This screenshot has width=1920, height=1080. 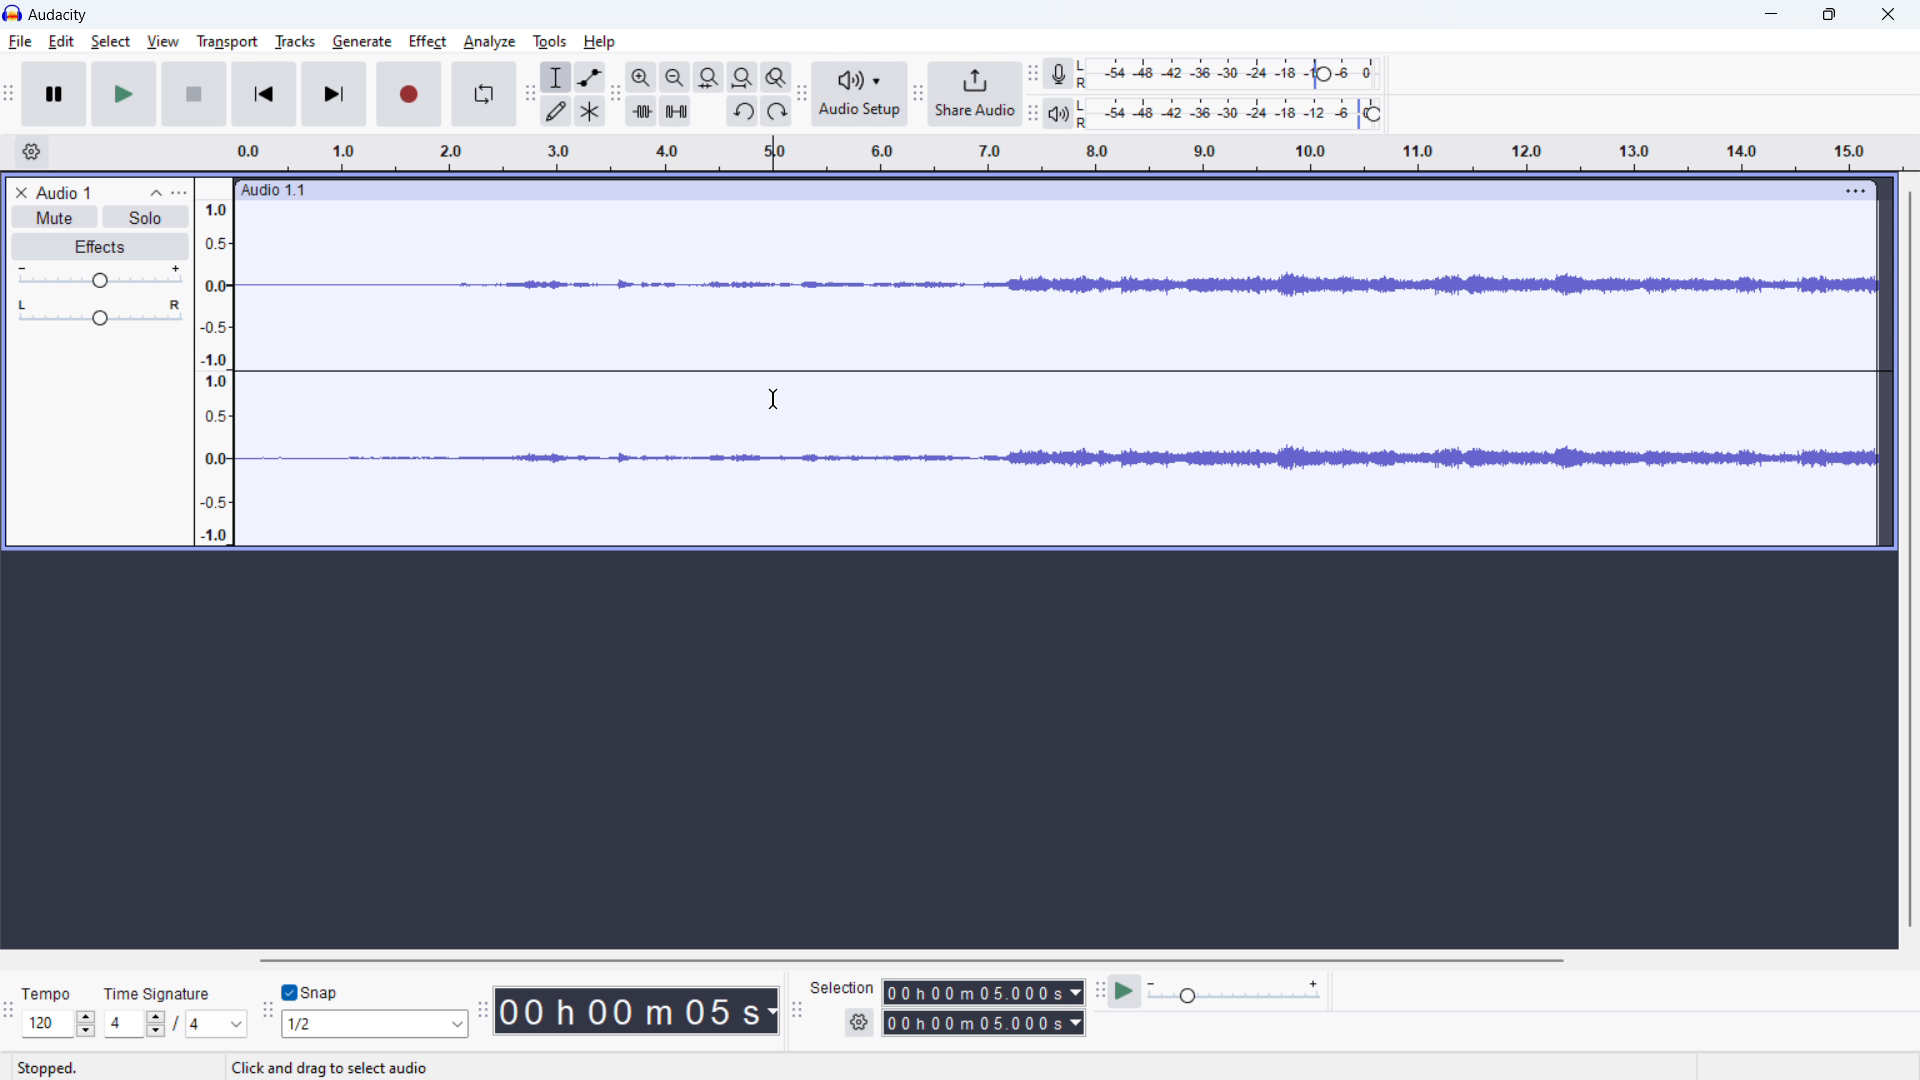 I want to click on record, so click(x=409, y=94).